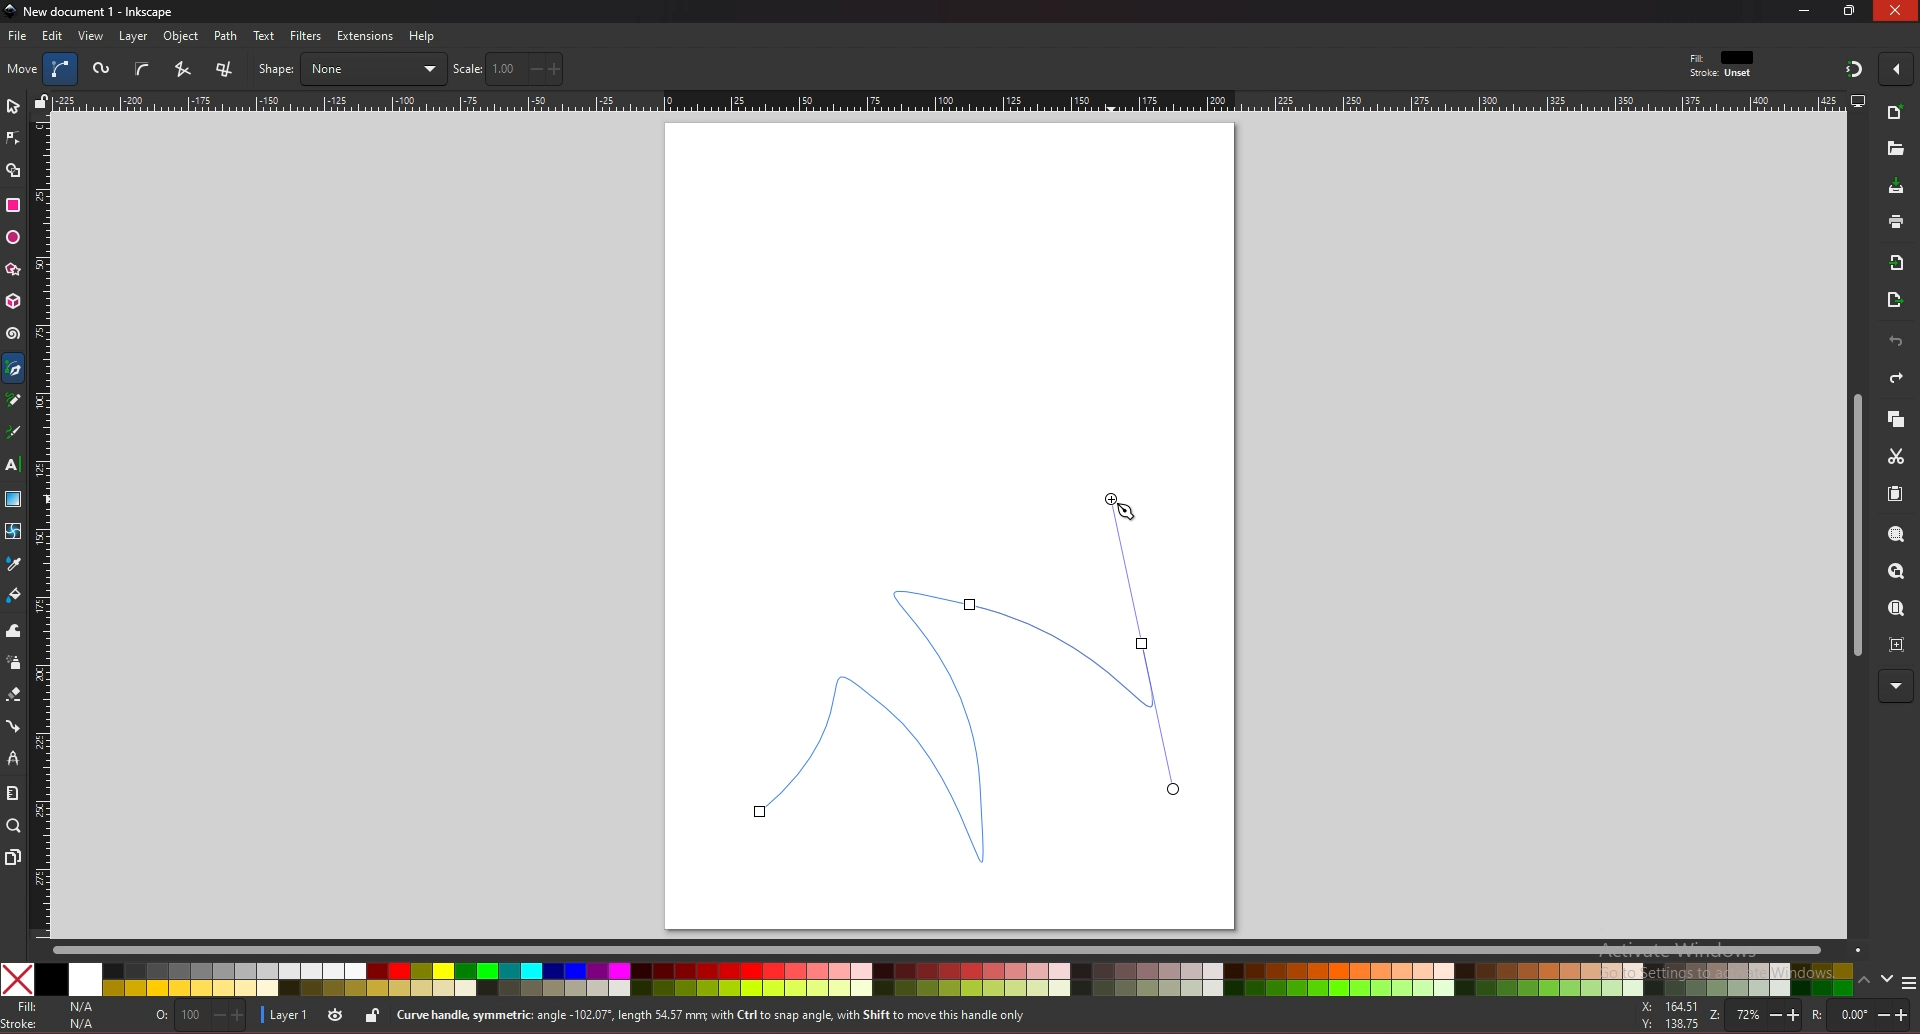  I want to click on move, so click(23, 68).